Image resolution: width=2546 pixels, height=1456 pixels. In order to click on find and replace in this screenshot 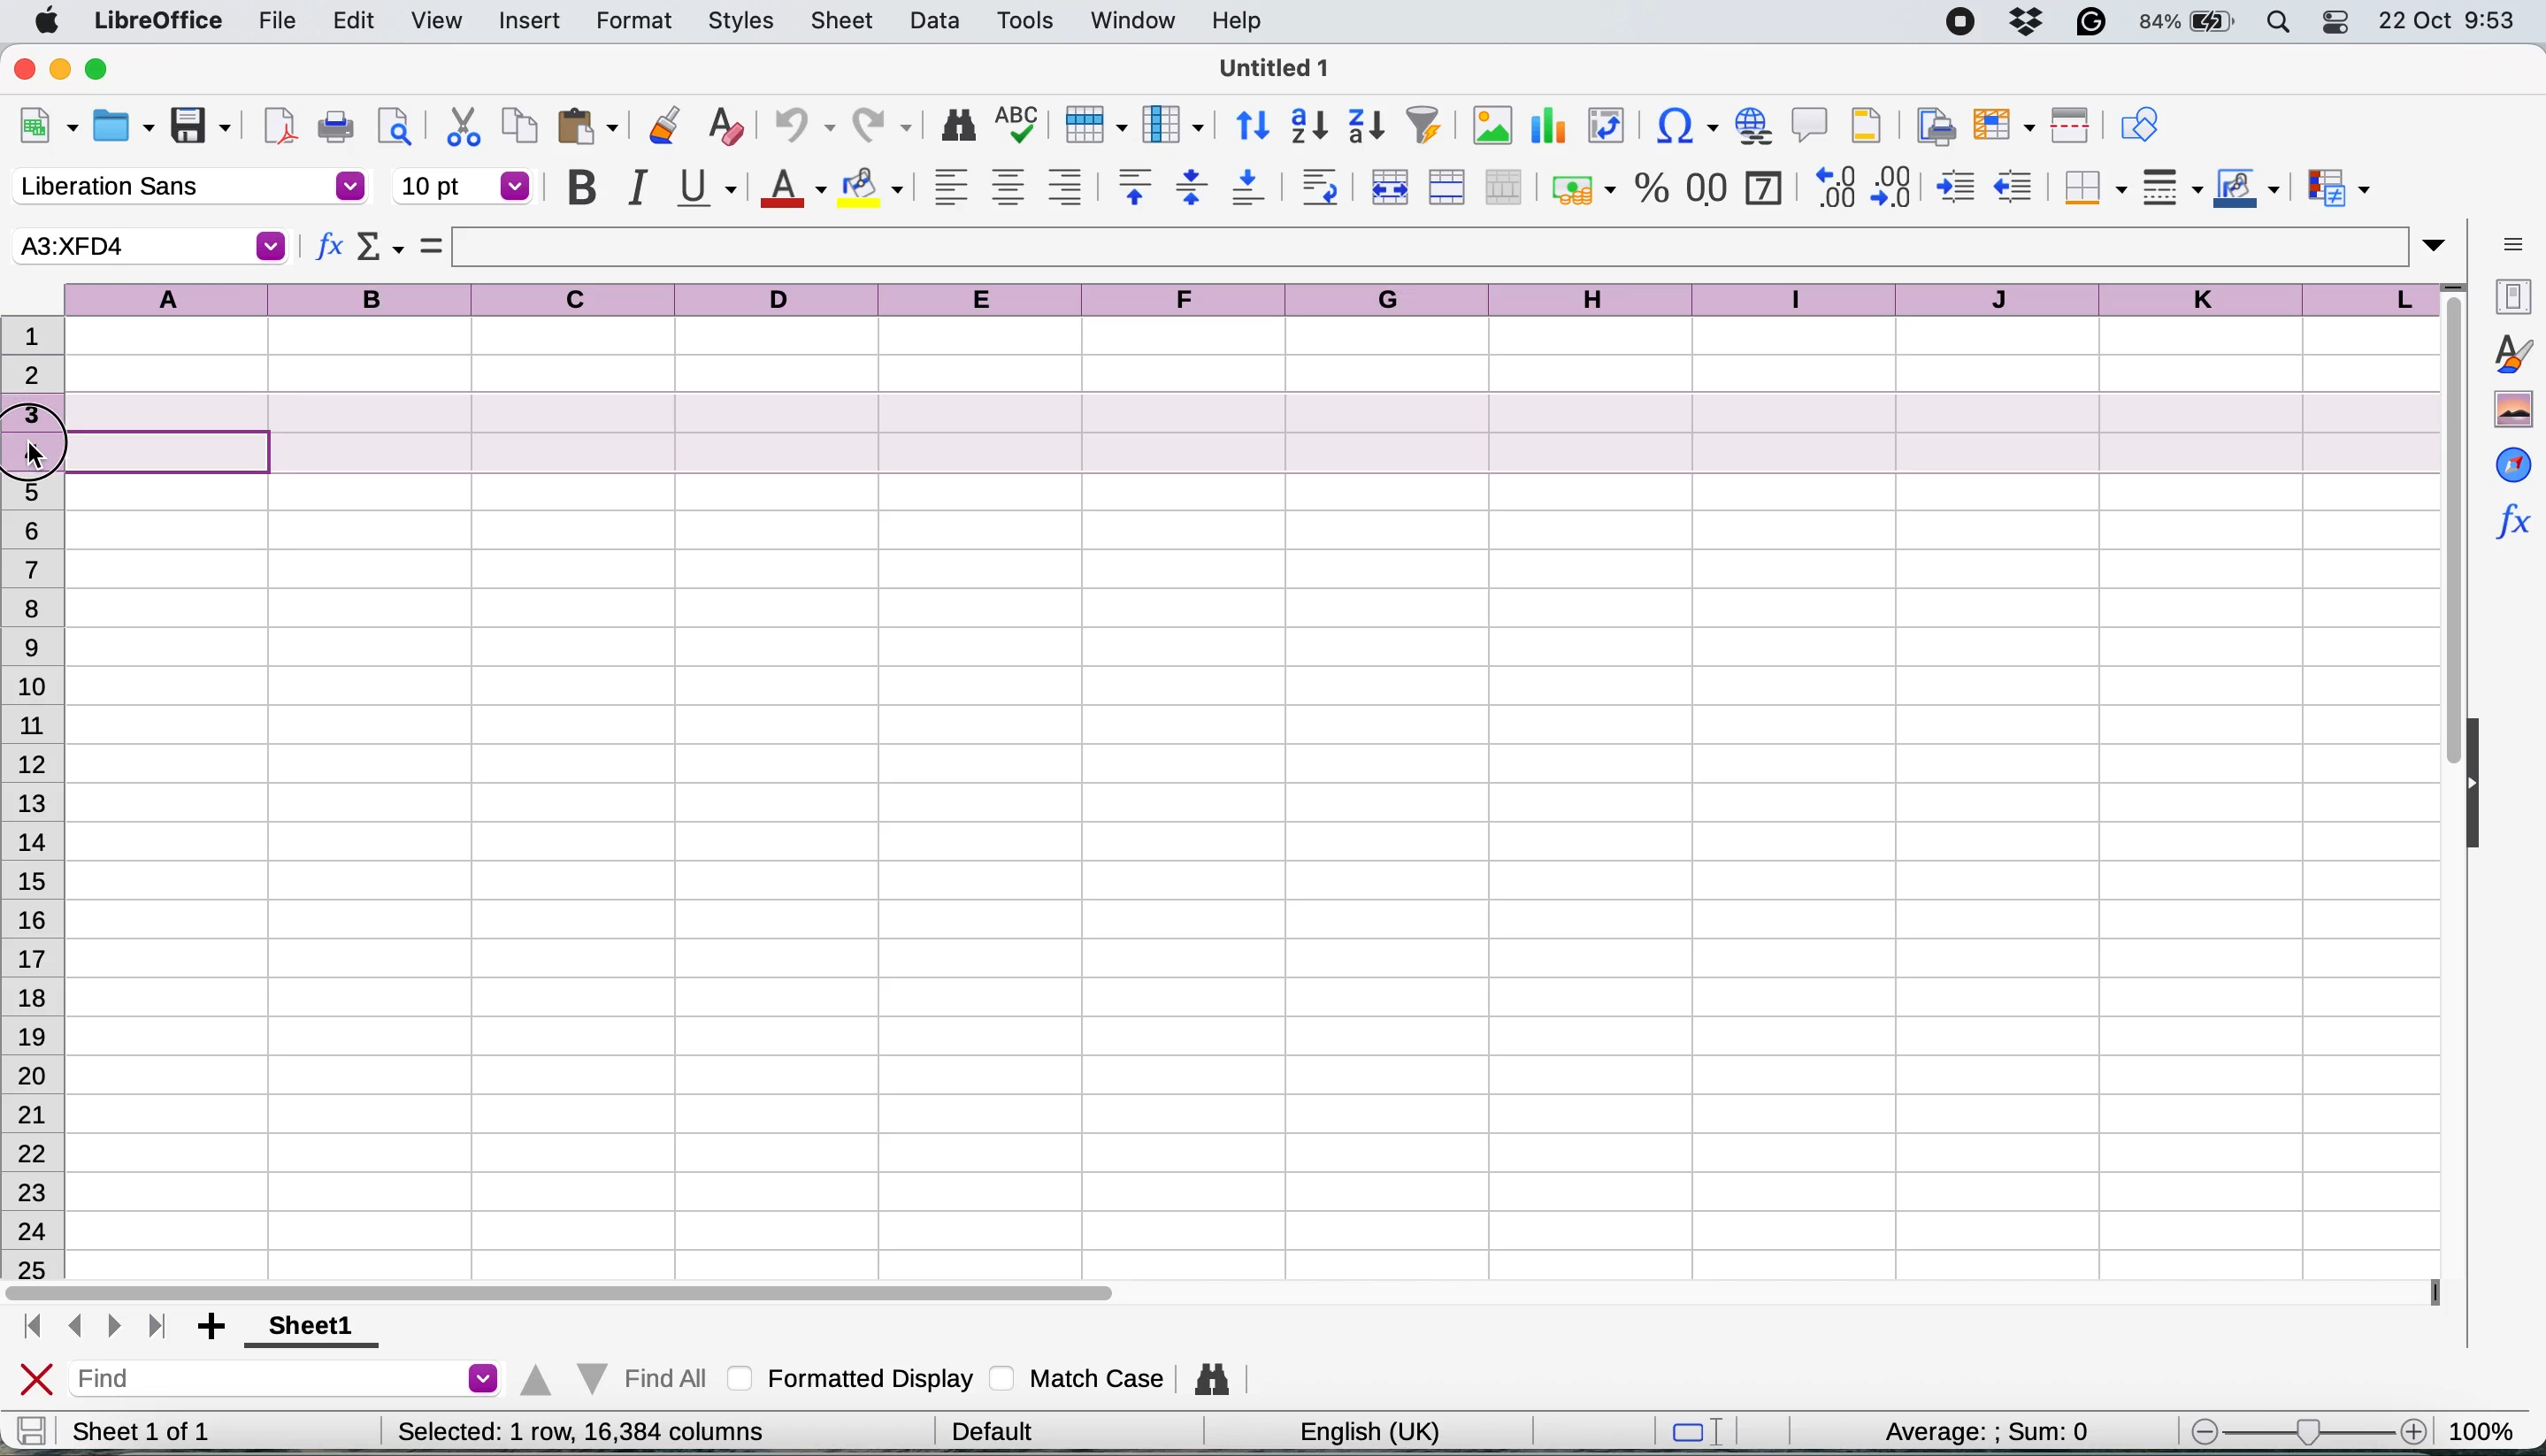, I will do `click(1215, 1379)`.